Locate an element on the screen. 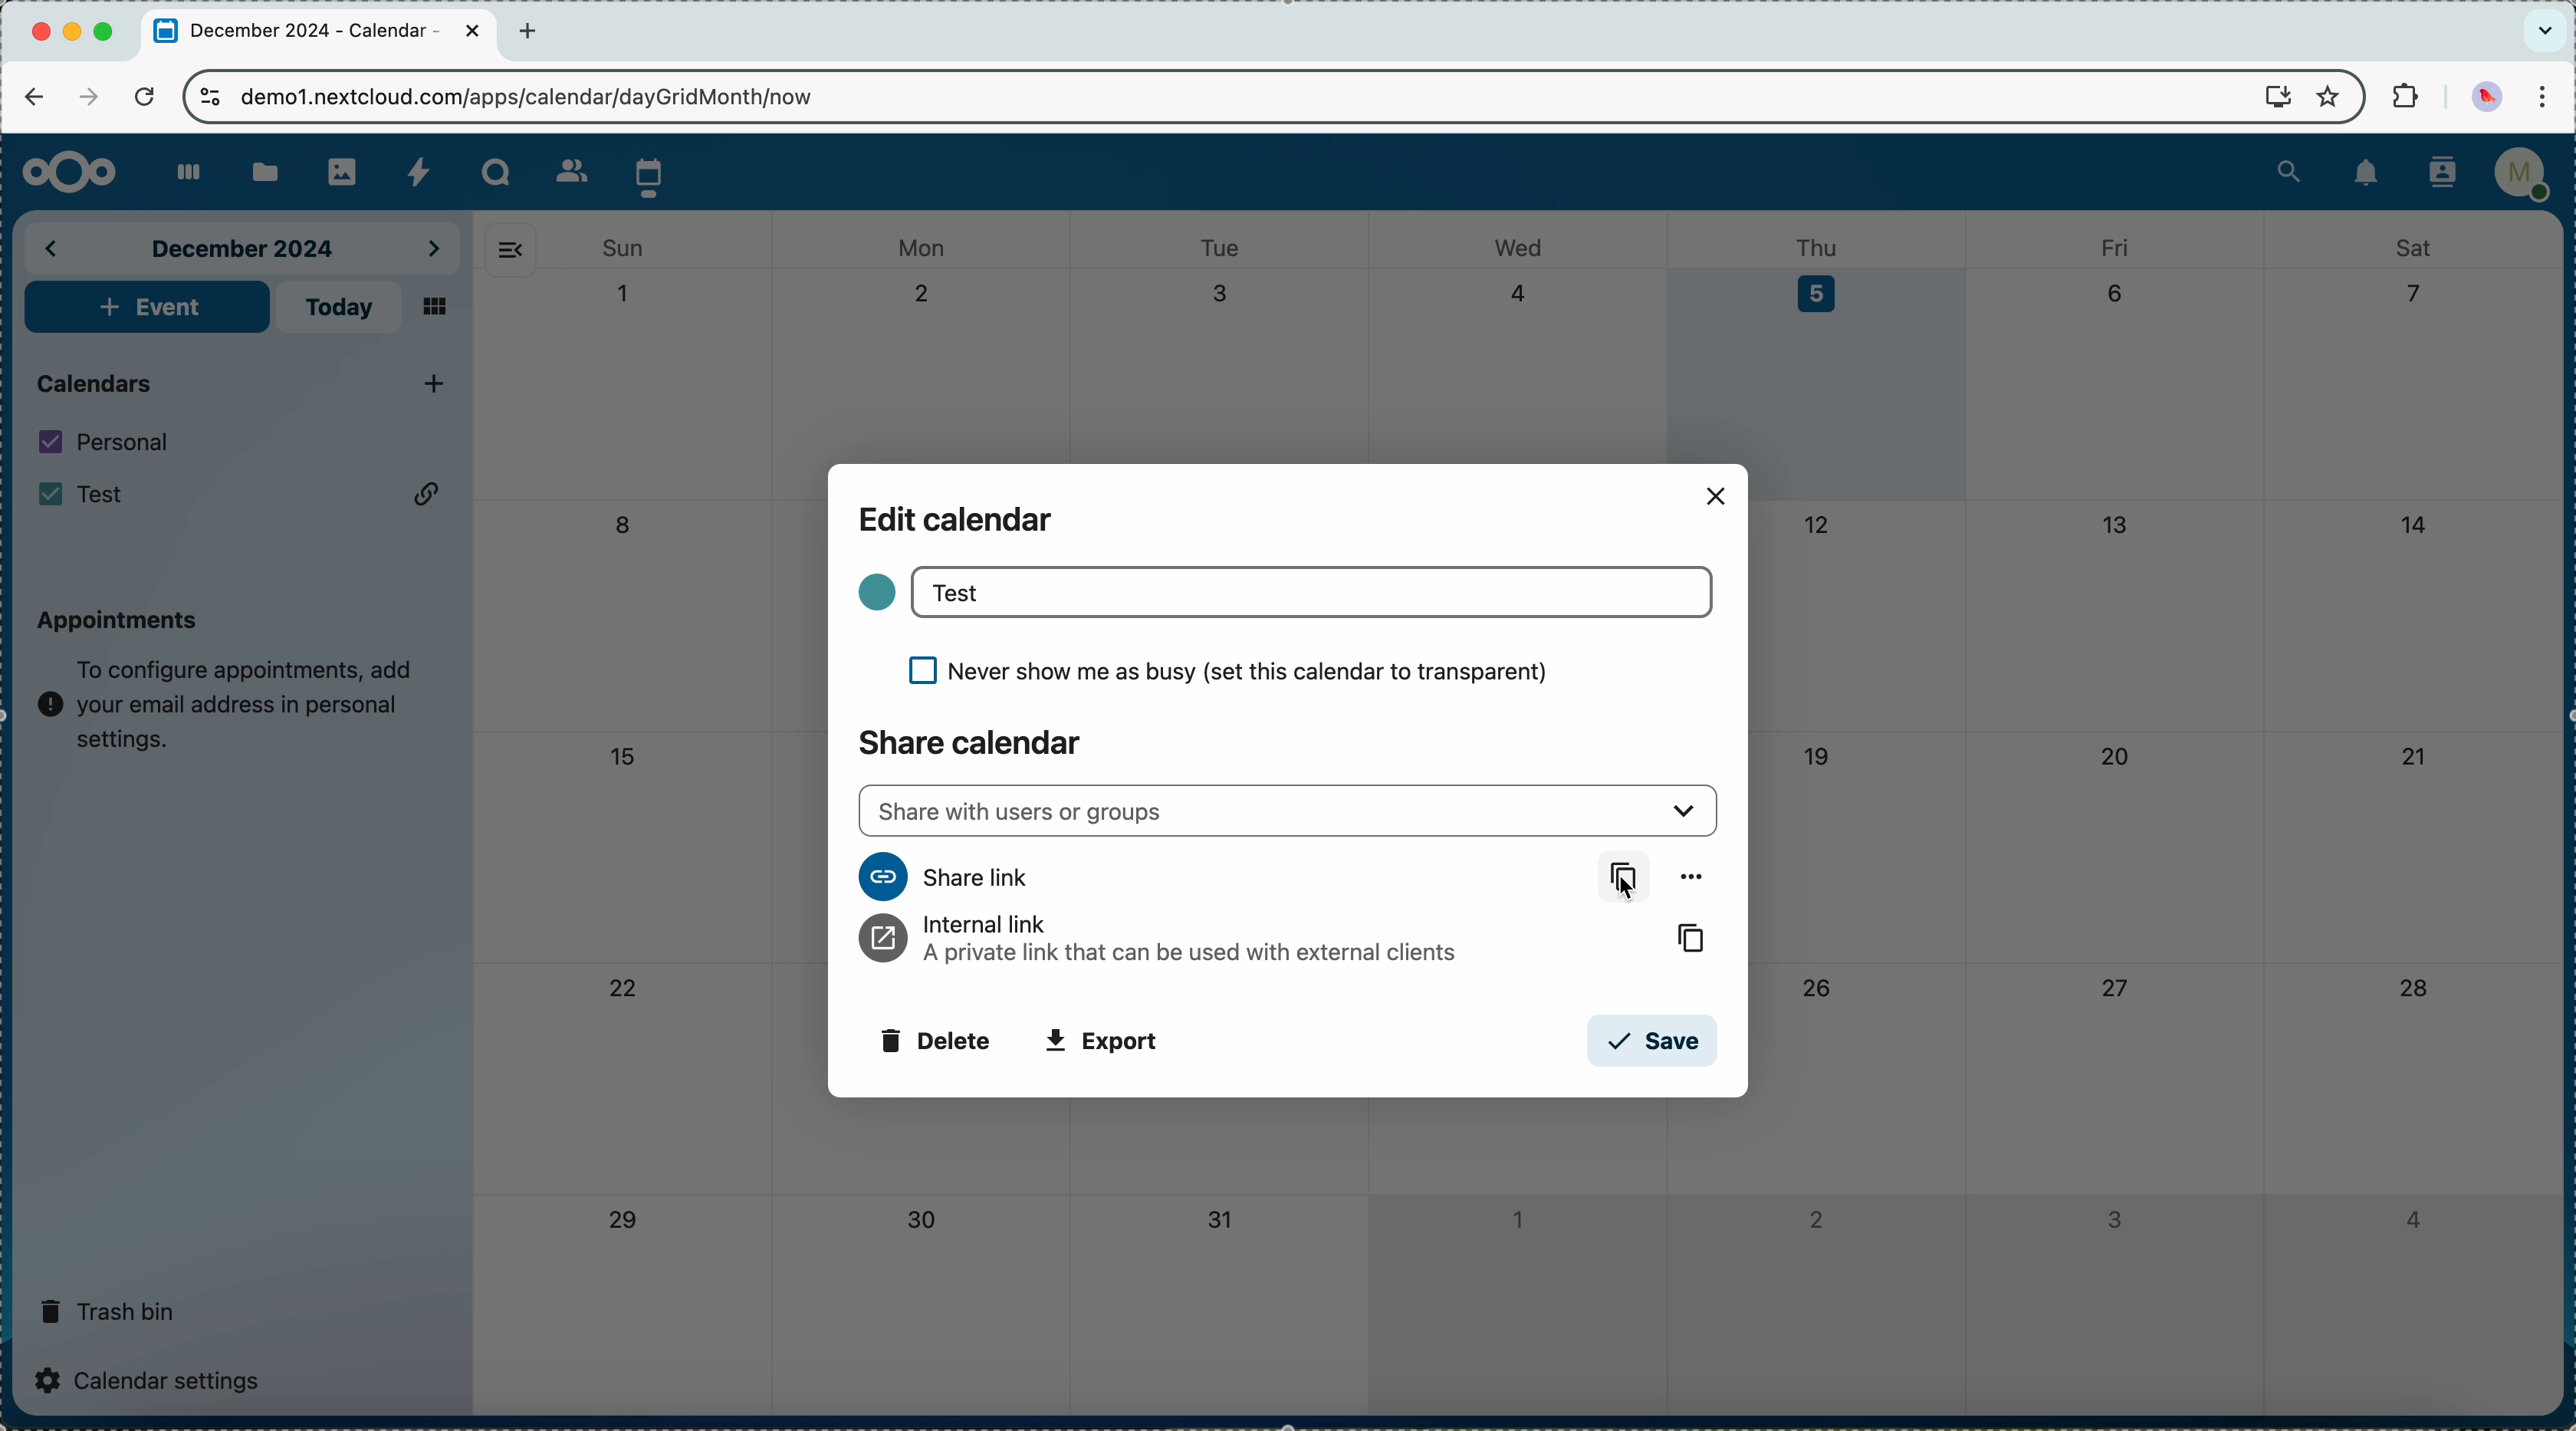 The width and height of the screenshot is (2576, 1431). search tabs is located at coordinates (2544, 31).